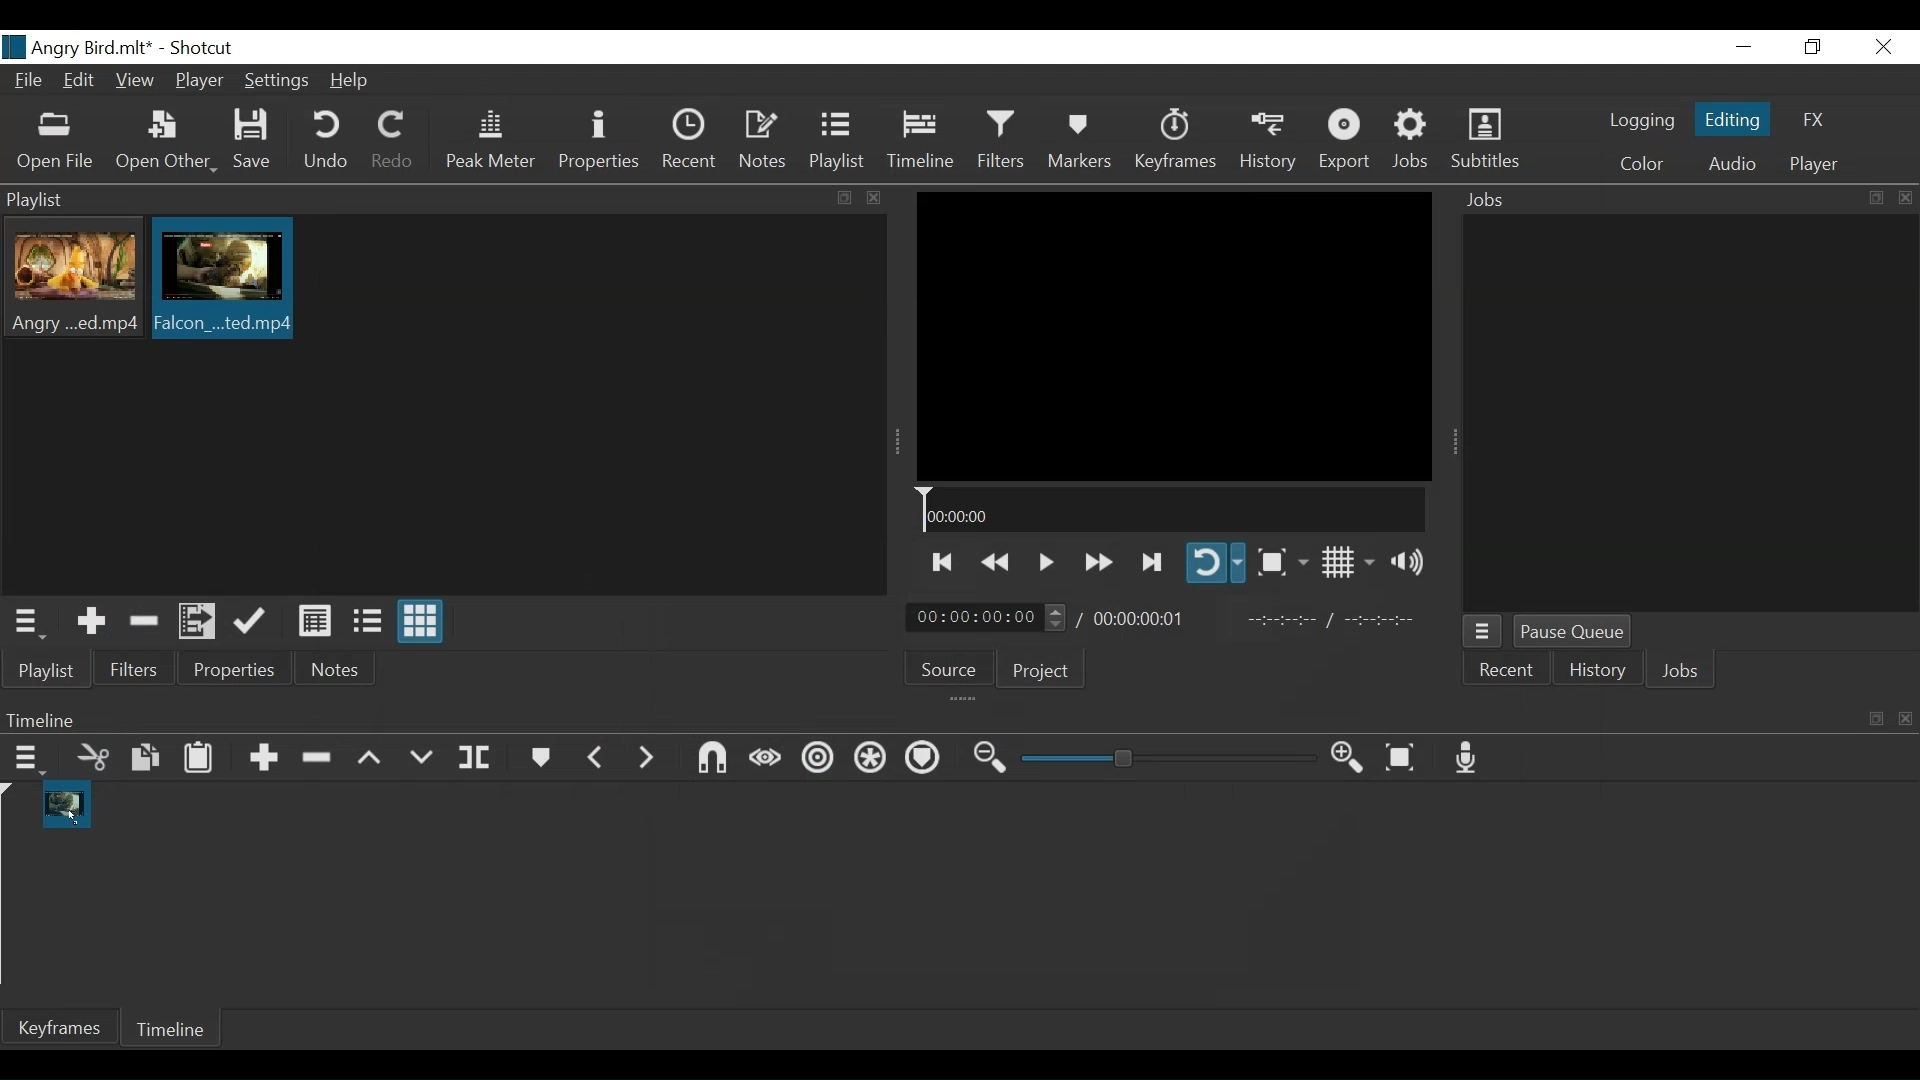 This screenshot has width=1920, height=1080. Describe the element at coordinates (94, 759) in the screenshot. I see `Cut` at that location.